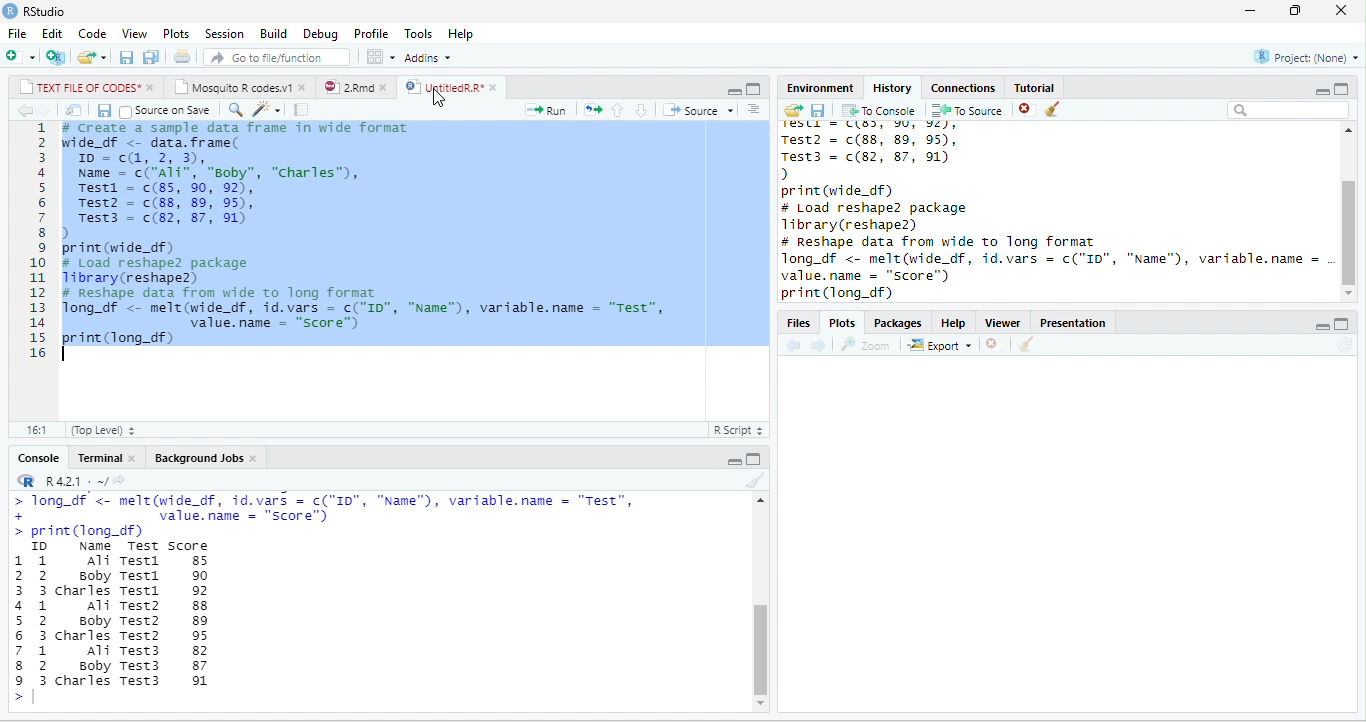 The height and width of the screenshot is (722, 1366). What do you see at coordinates (940, 344) in the screenshot?
I see `Export` at bounding box center [940, 344].